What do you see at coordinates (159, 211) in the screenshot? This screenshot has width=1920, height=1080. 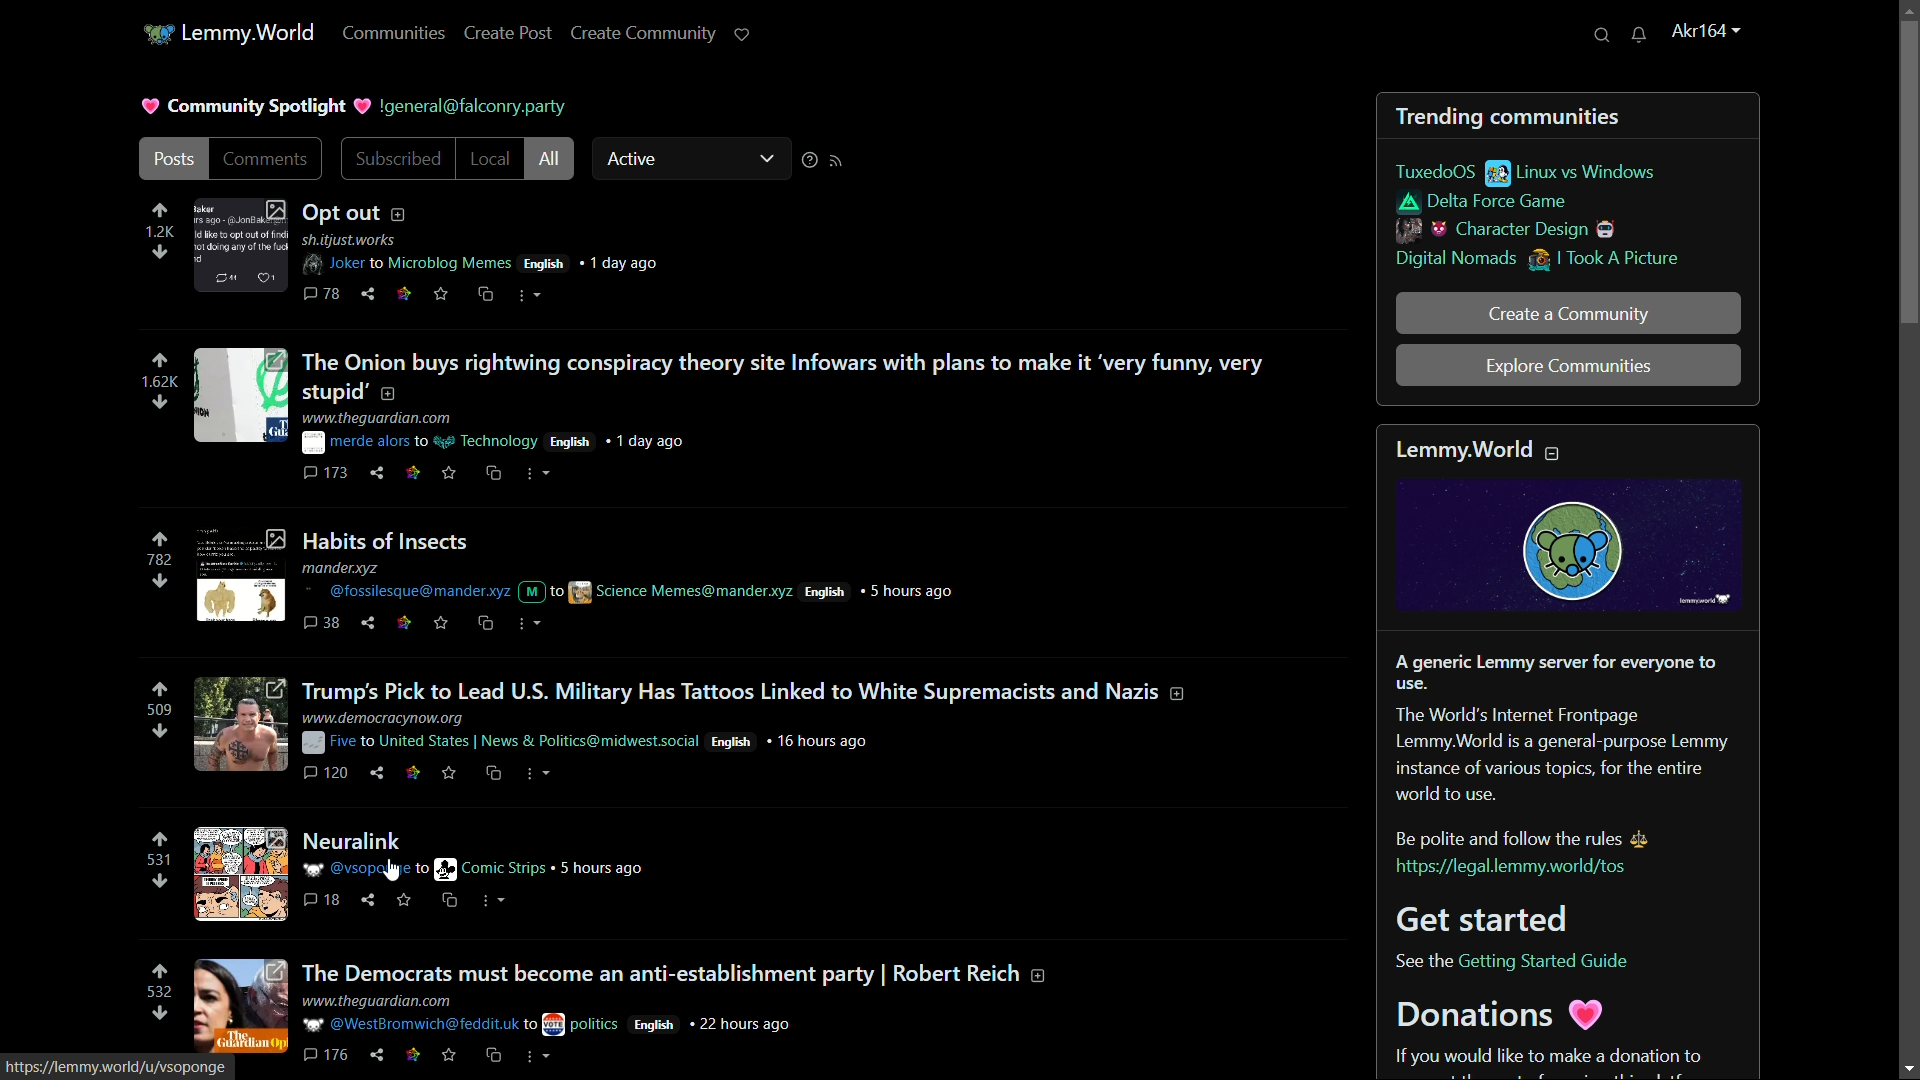 I see `upvote` at bounding box center [159, 211].